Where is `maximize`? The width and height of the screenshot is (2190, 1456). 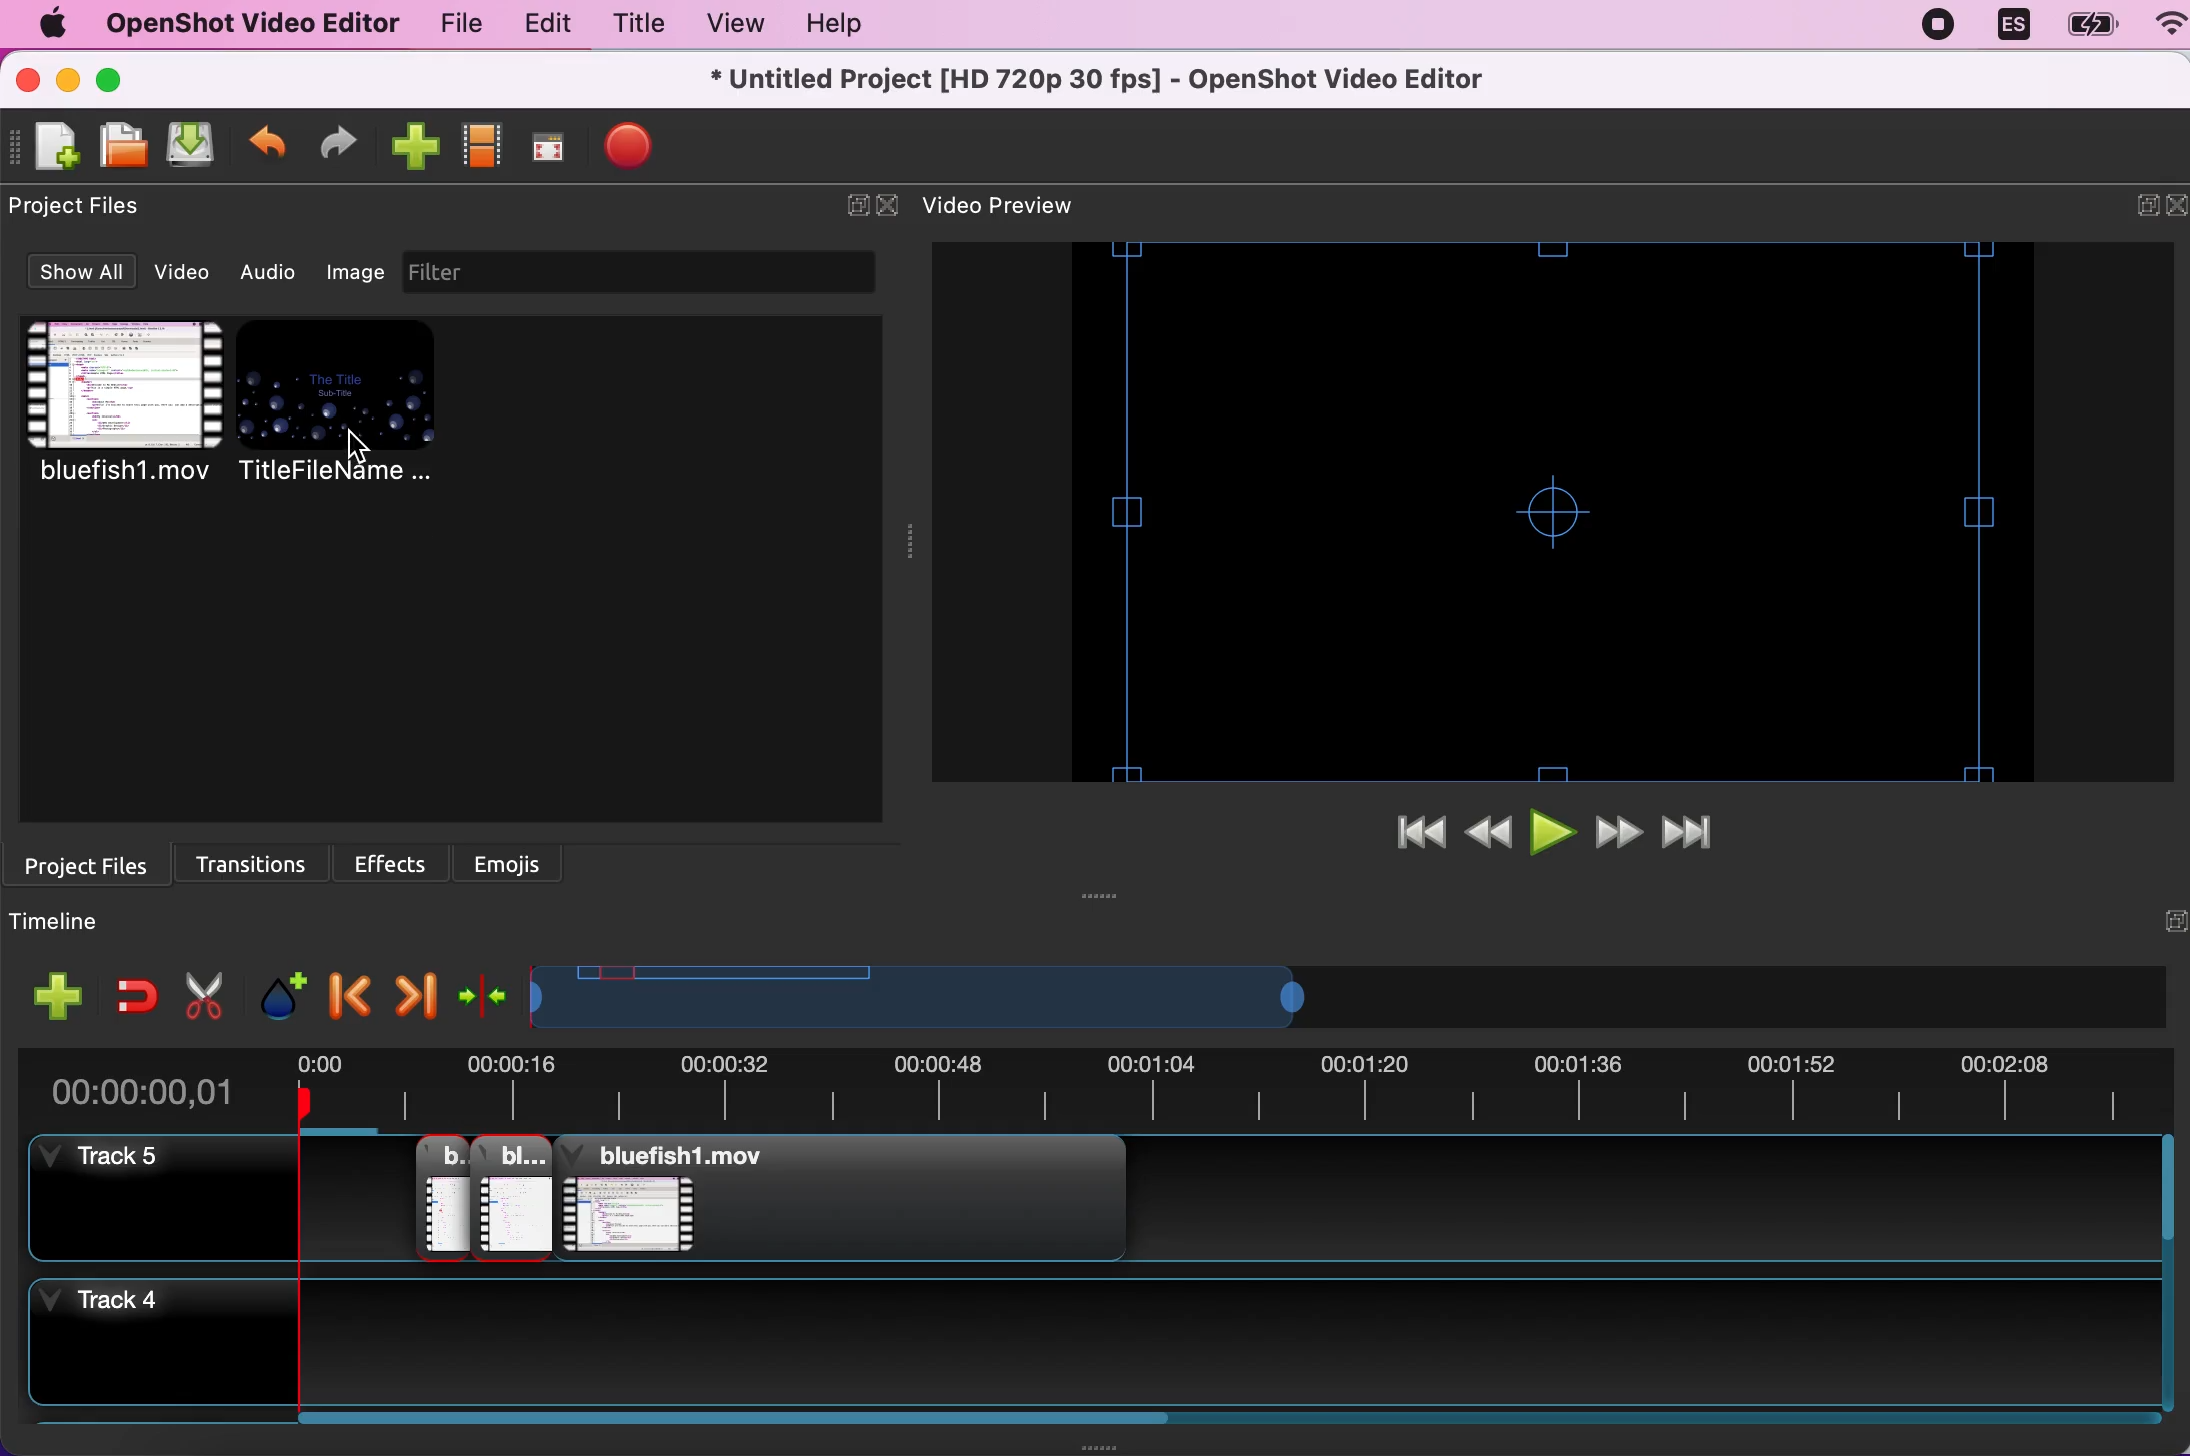
maximize is located at coordinates (120, 79).